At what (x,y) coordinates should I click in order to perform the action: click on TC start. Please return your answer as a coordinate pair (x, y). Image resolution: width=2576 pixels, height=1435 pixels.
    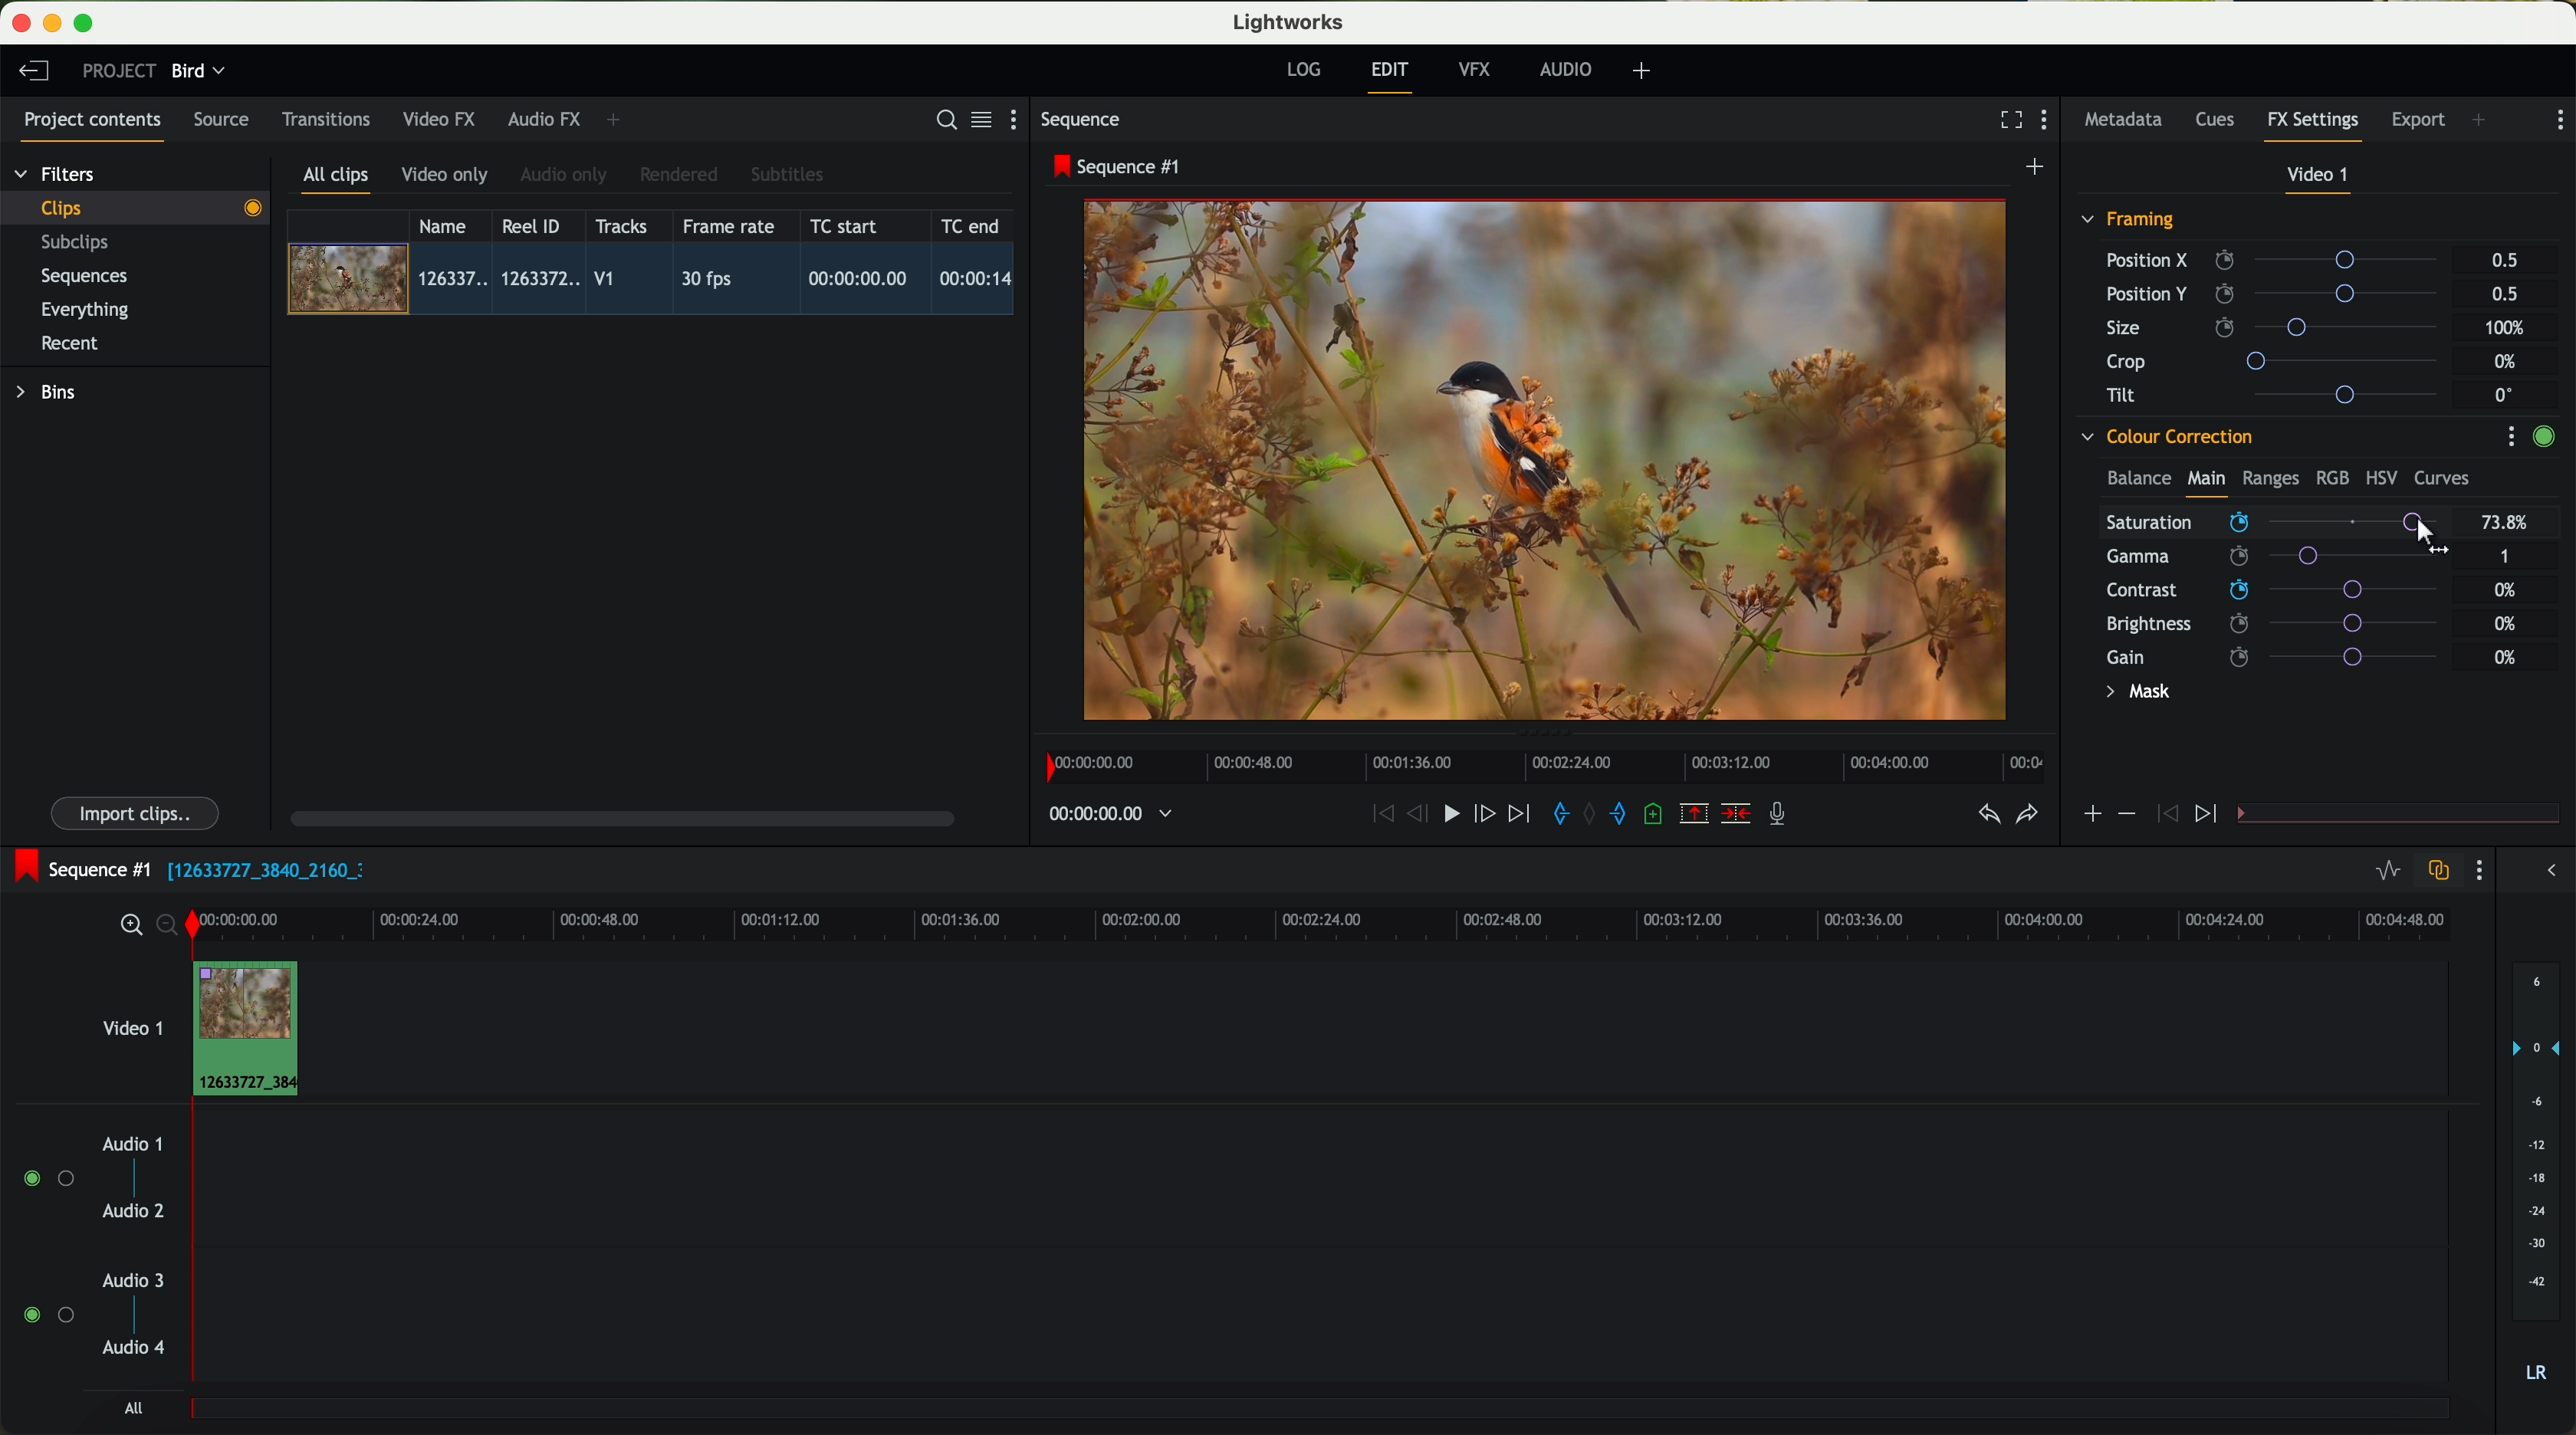
    Looking at the image, I should click on (846, 225).